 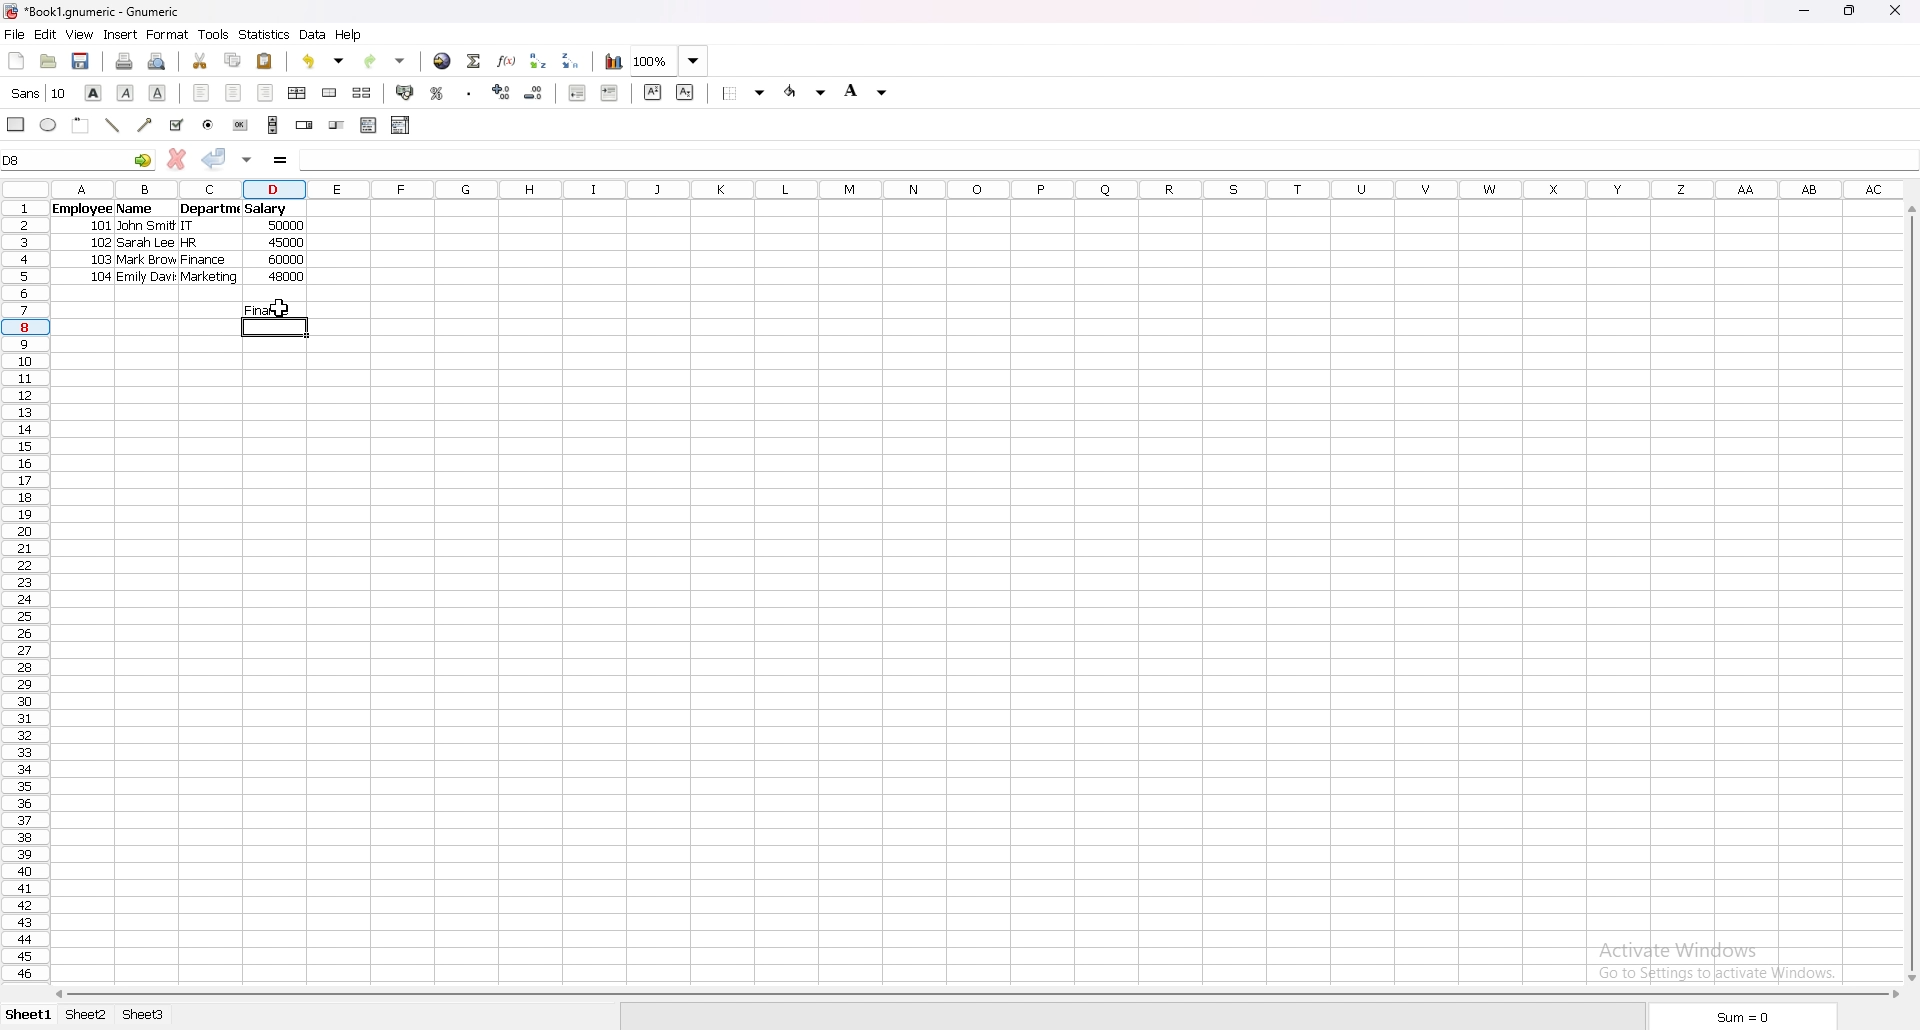 I want to click on frame, so click(x=81, y=125).